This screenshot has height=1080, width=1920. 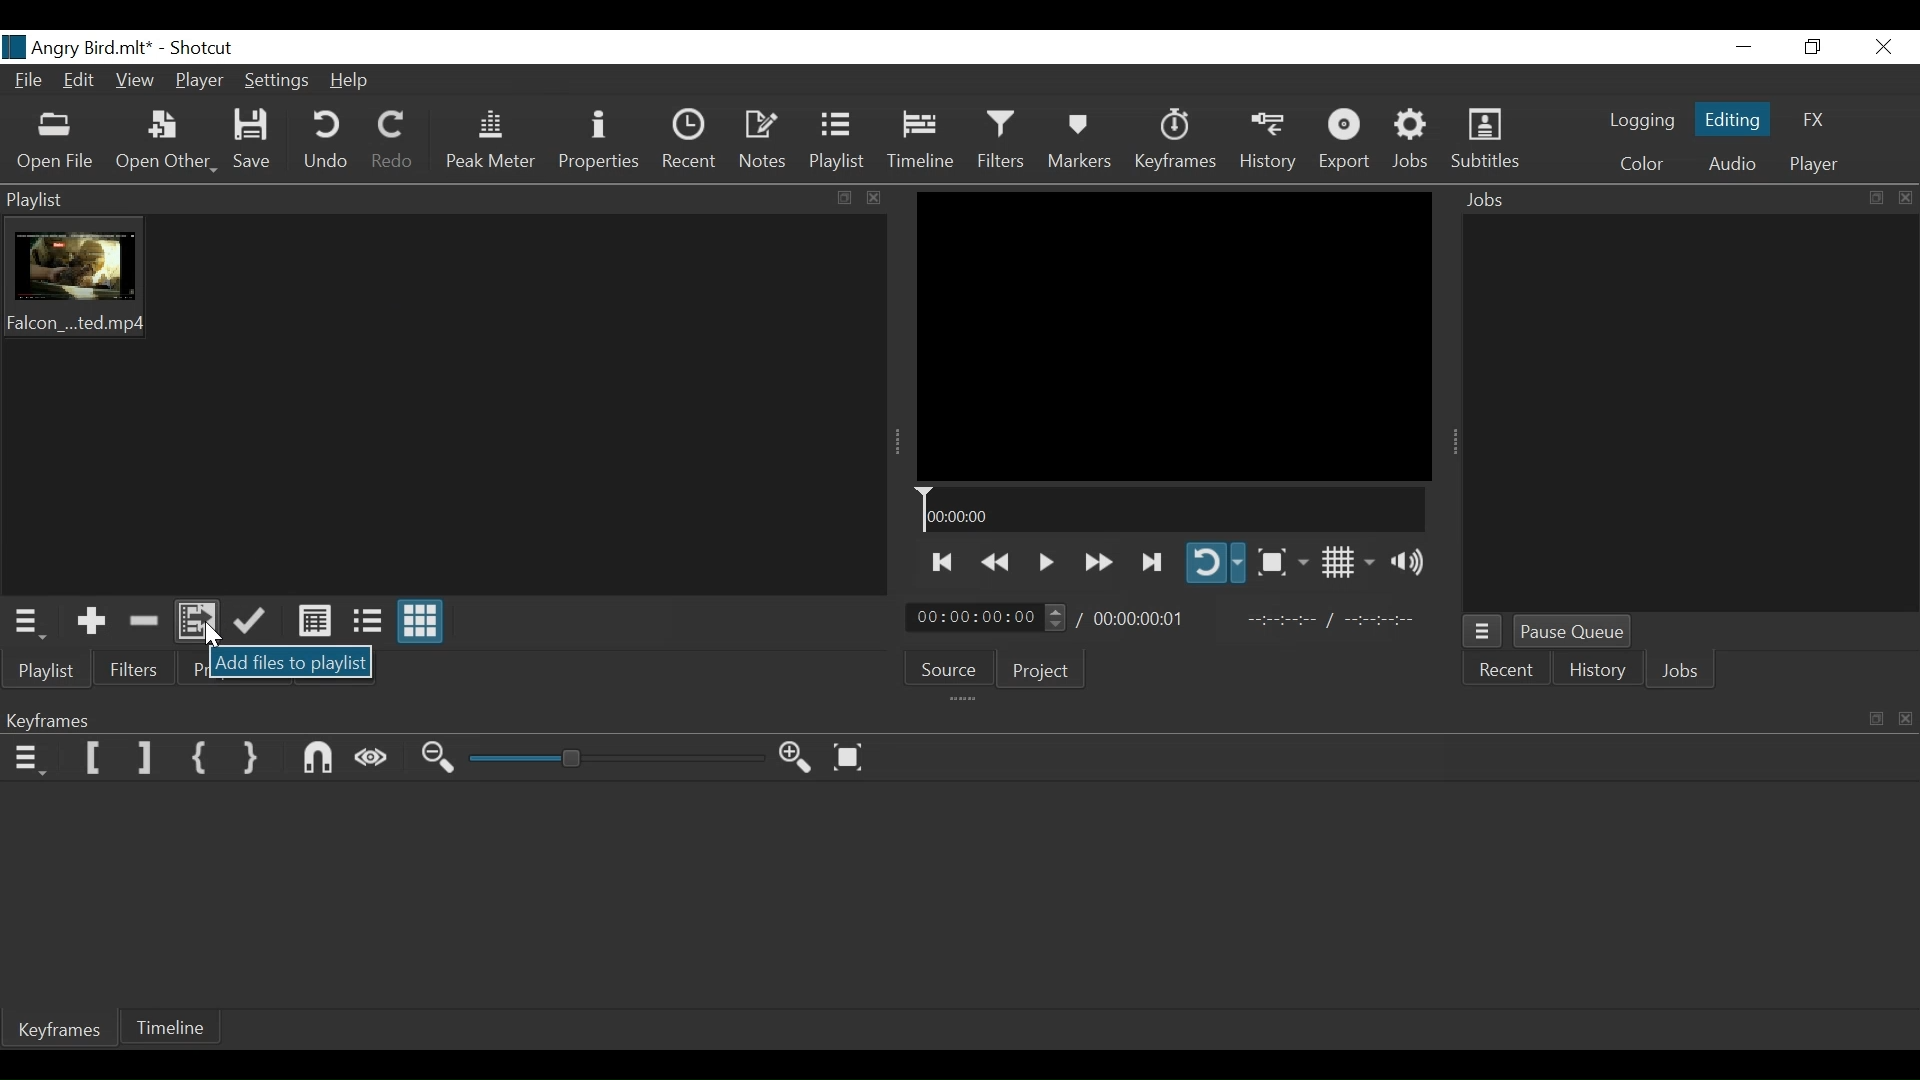 What do you see at coordinates (253, 760) in the screenshot?
I see `Set Second Simple Keyframe` at bounding box center [253, 760].